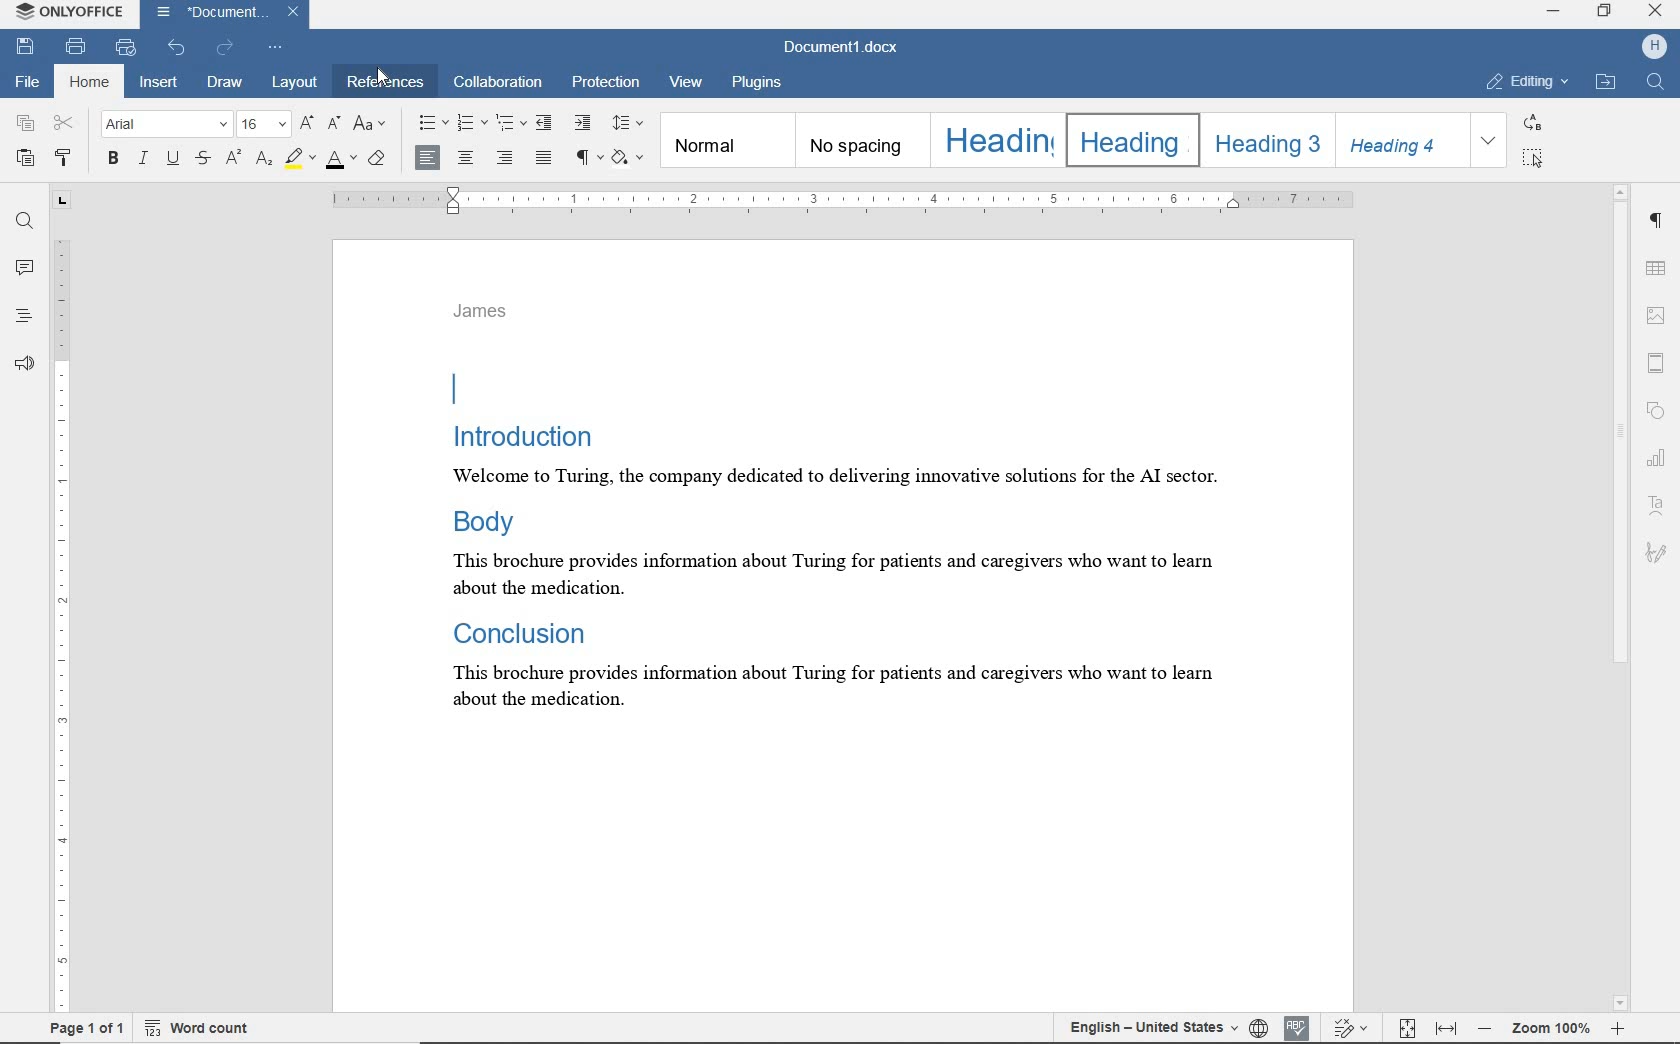 The width and height of the screenshot is (1680, 1044). What do you see at coordinates (1624, 597) in the screenshot?
I see `scrollbar` at bounding box center [1624, 597].